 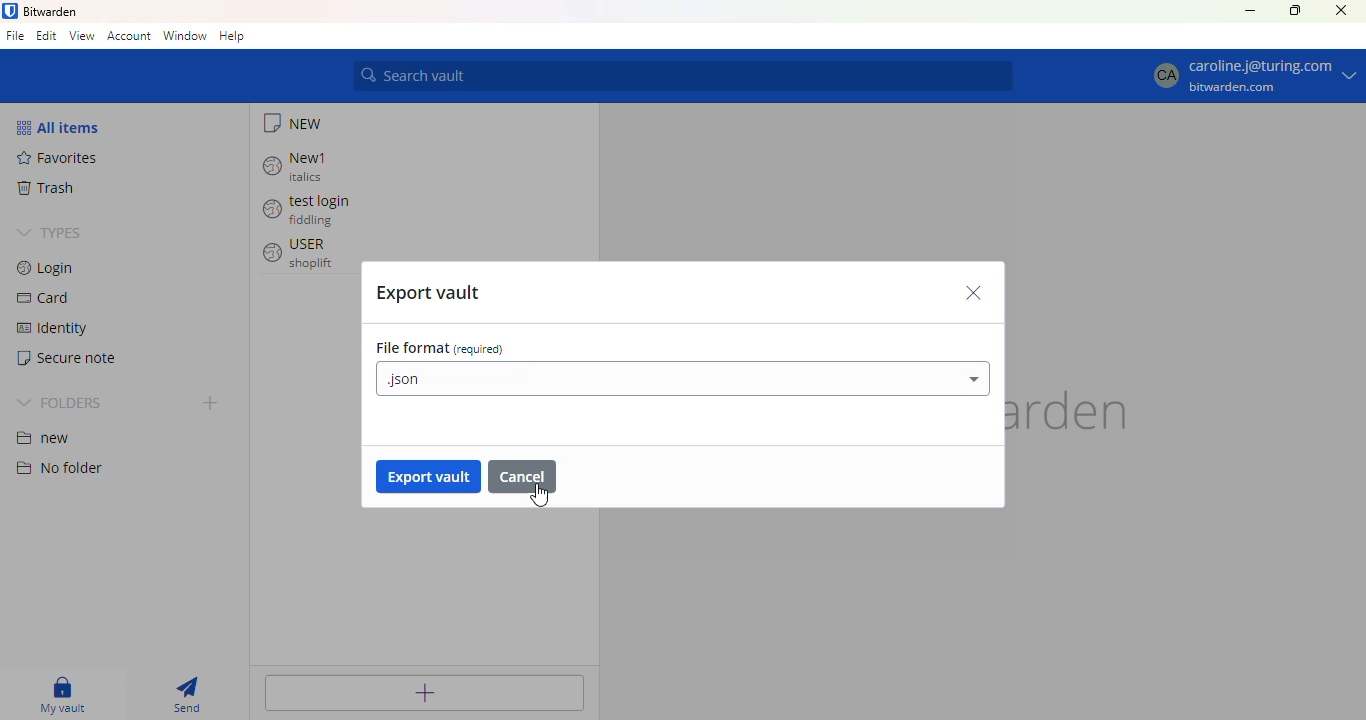 What do you see at coordinates (57, 158) in the screenshot?
I see `favorites` at bounding box center [57, 158].